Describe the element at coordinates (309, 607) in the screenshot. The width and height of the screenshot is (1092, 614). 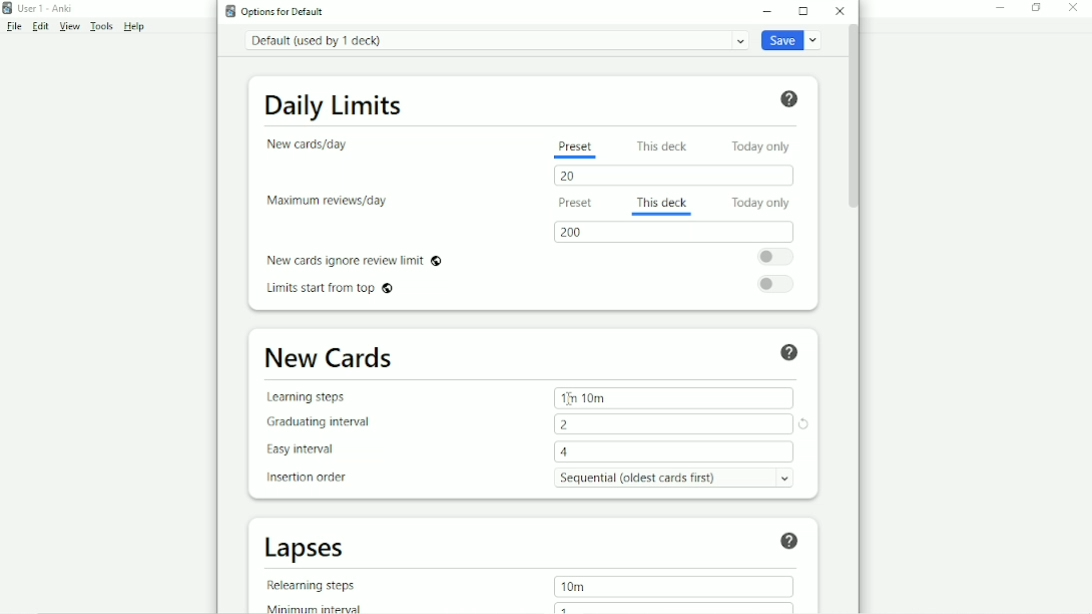
I see `Minimum interval` at that location.